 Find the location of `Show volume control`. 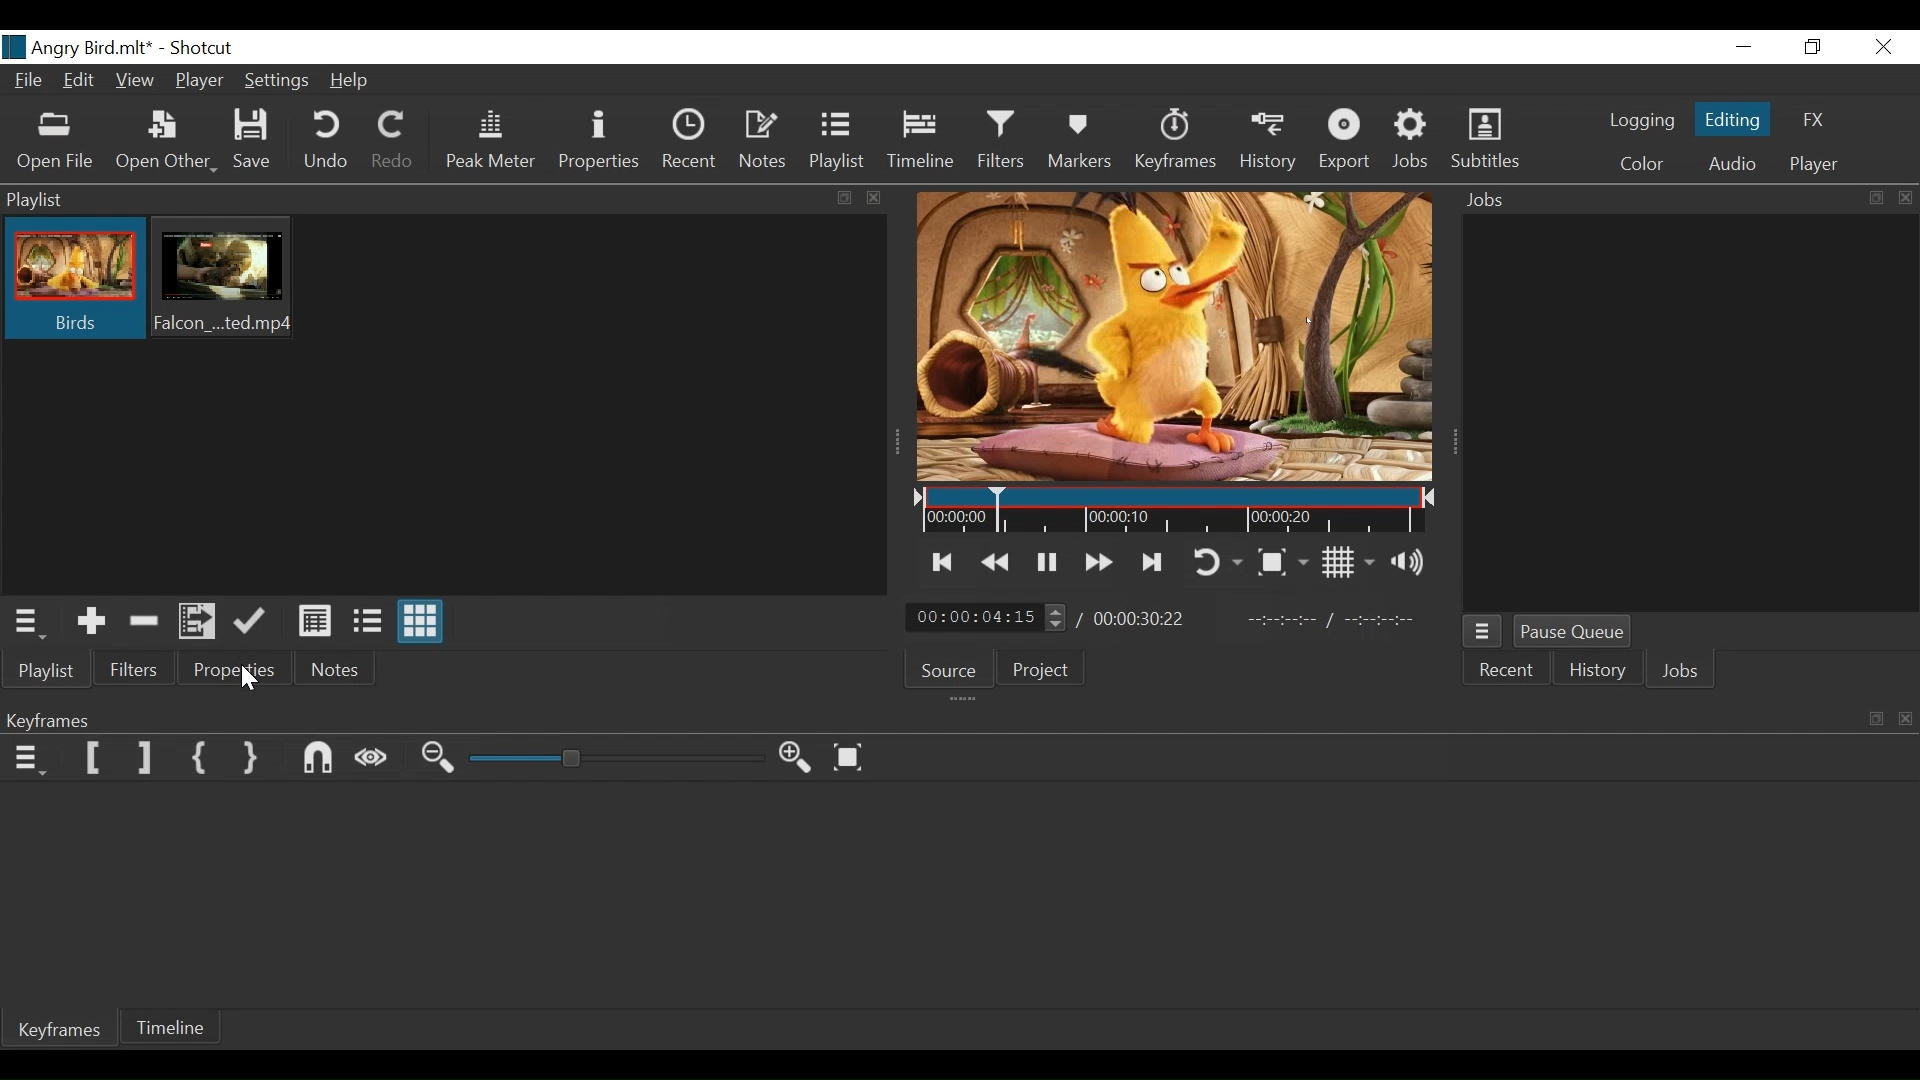

Show volume control is located at coordinates (1413, 564).